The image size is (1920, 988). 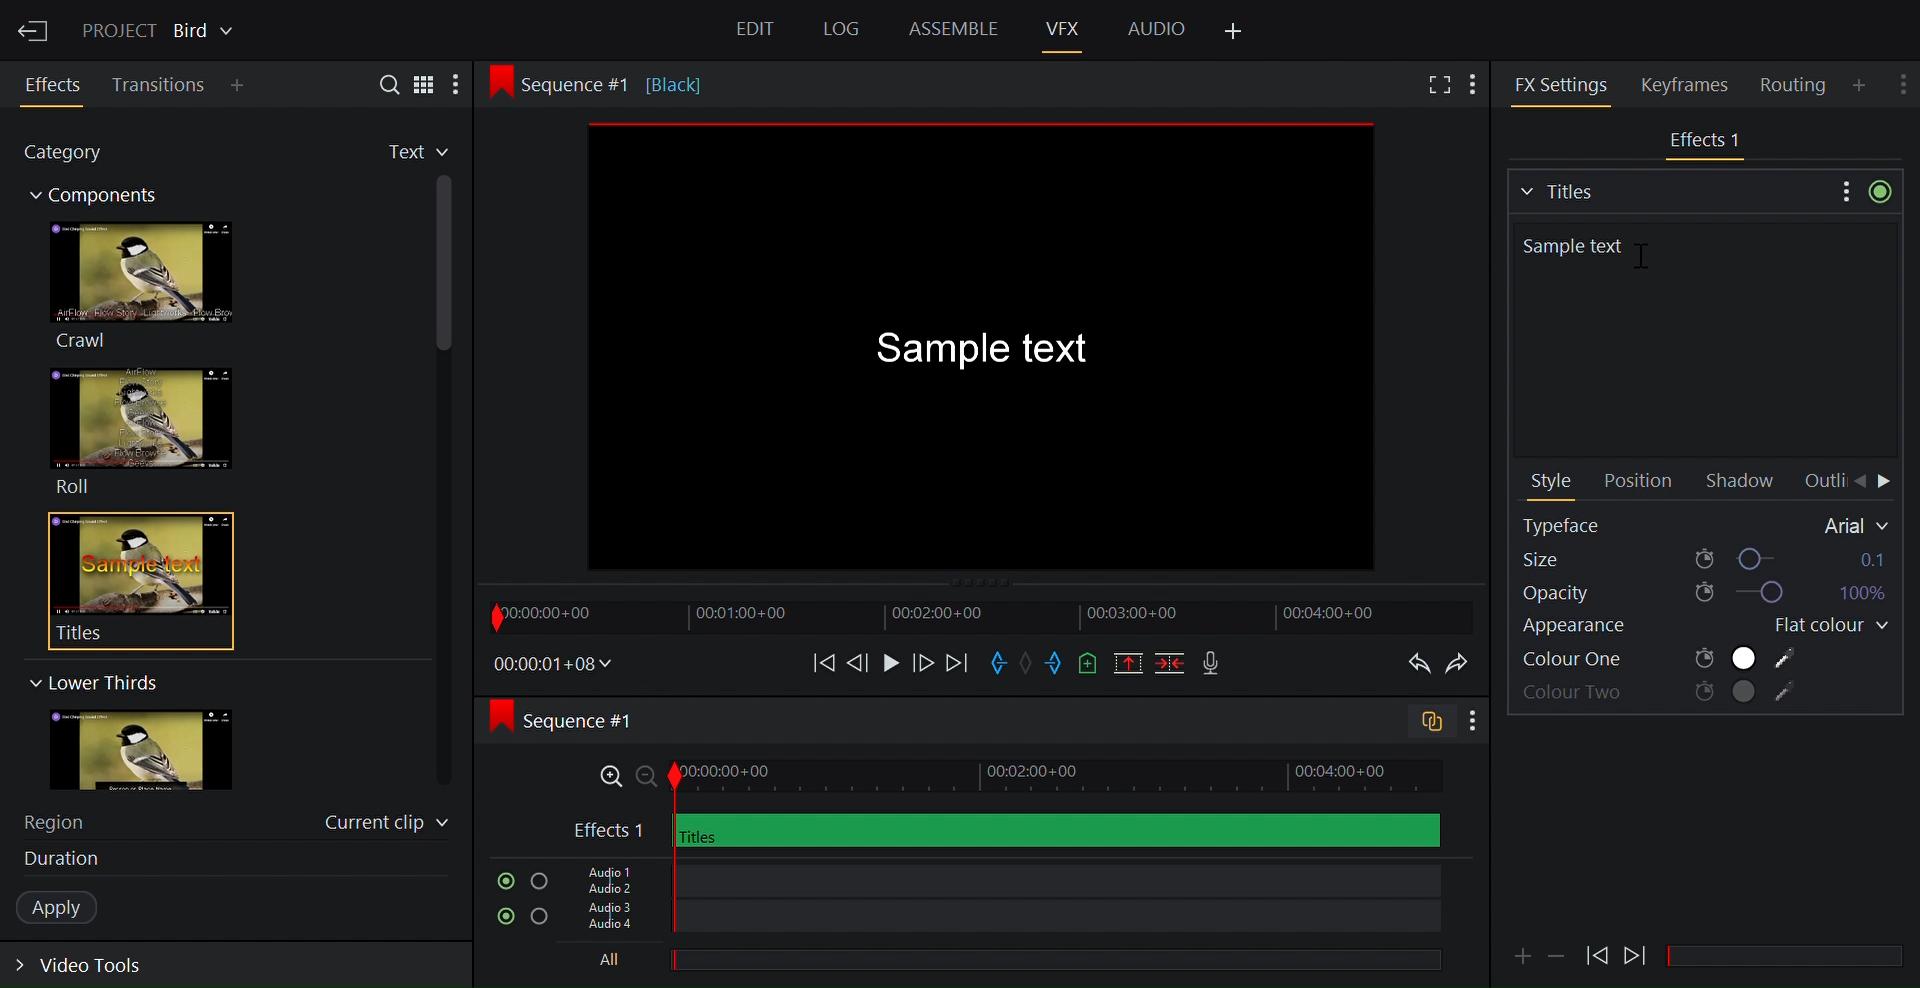 What do you see at coordinates (387, 826) in the screenshot?
I see `Current clip` at bounding box center [387, 826].